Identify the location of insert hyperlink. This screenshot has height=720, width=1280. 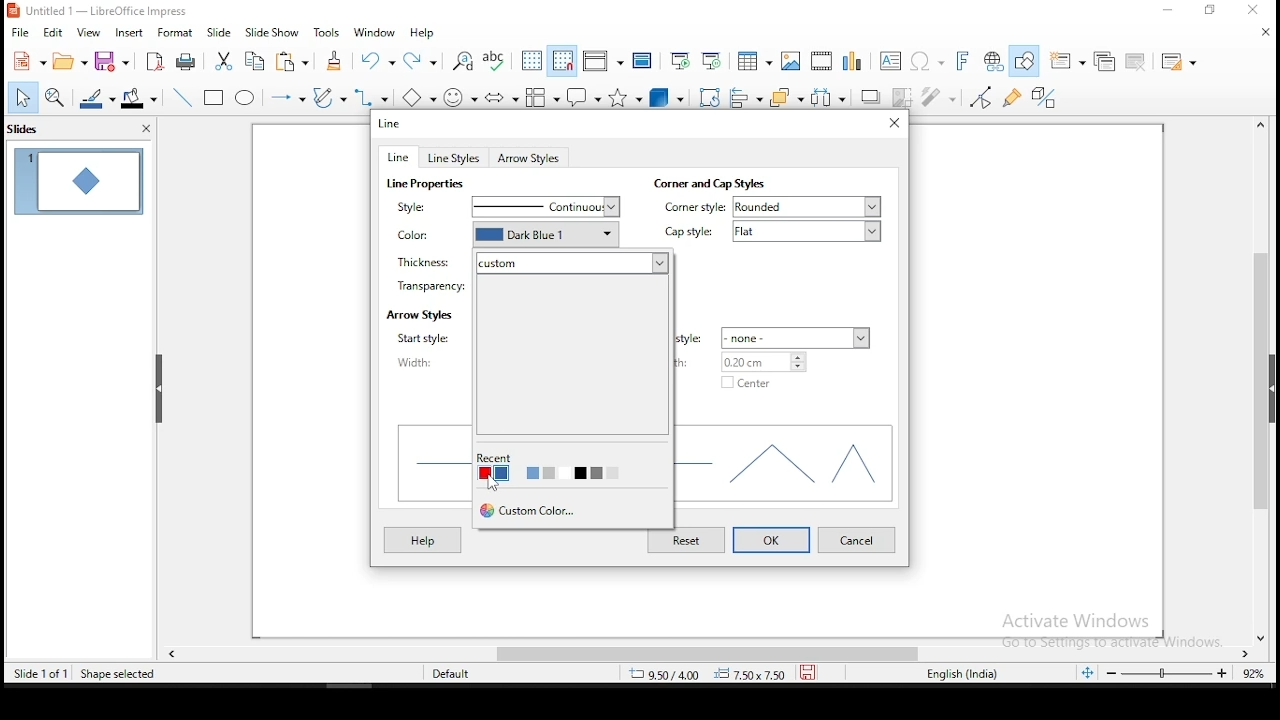
(994, 61).